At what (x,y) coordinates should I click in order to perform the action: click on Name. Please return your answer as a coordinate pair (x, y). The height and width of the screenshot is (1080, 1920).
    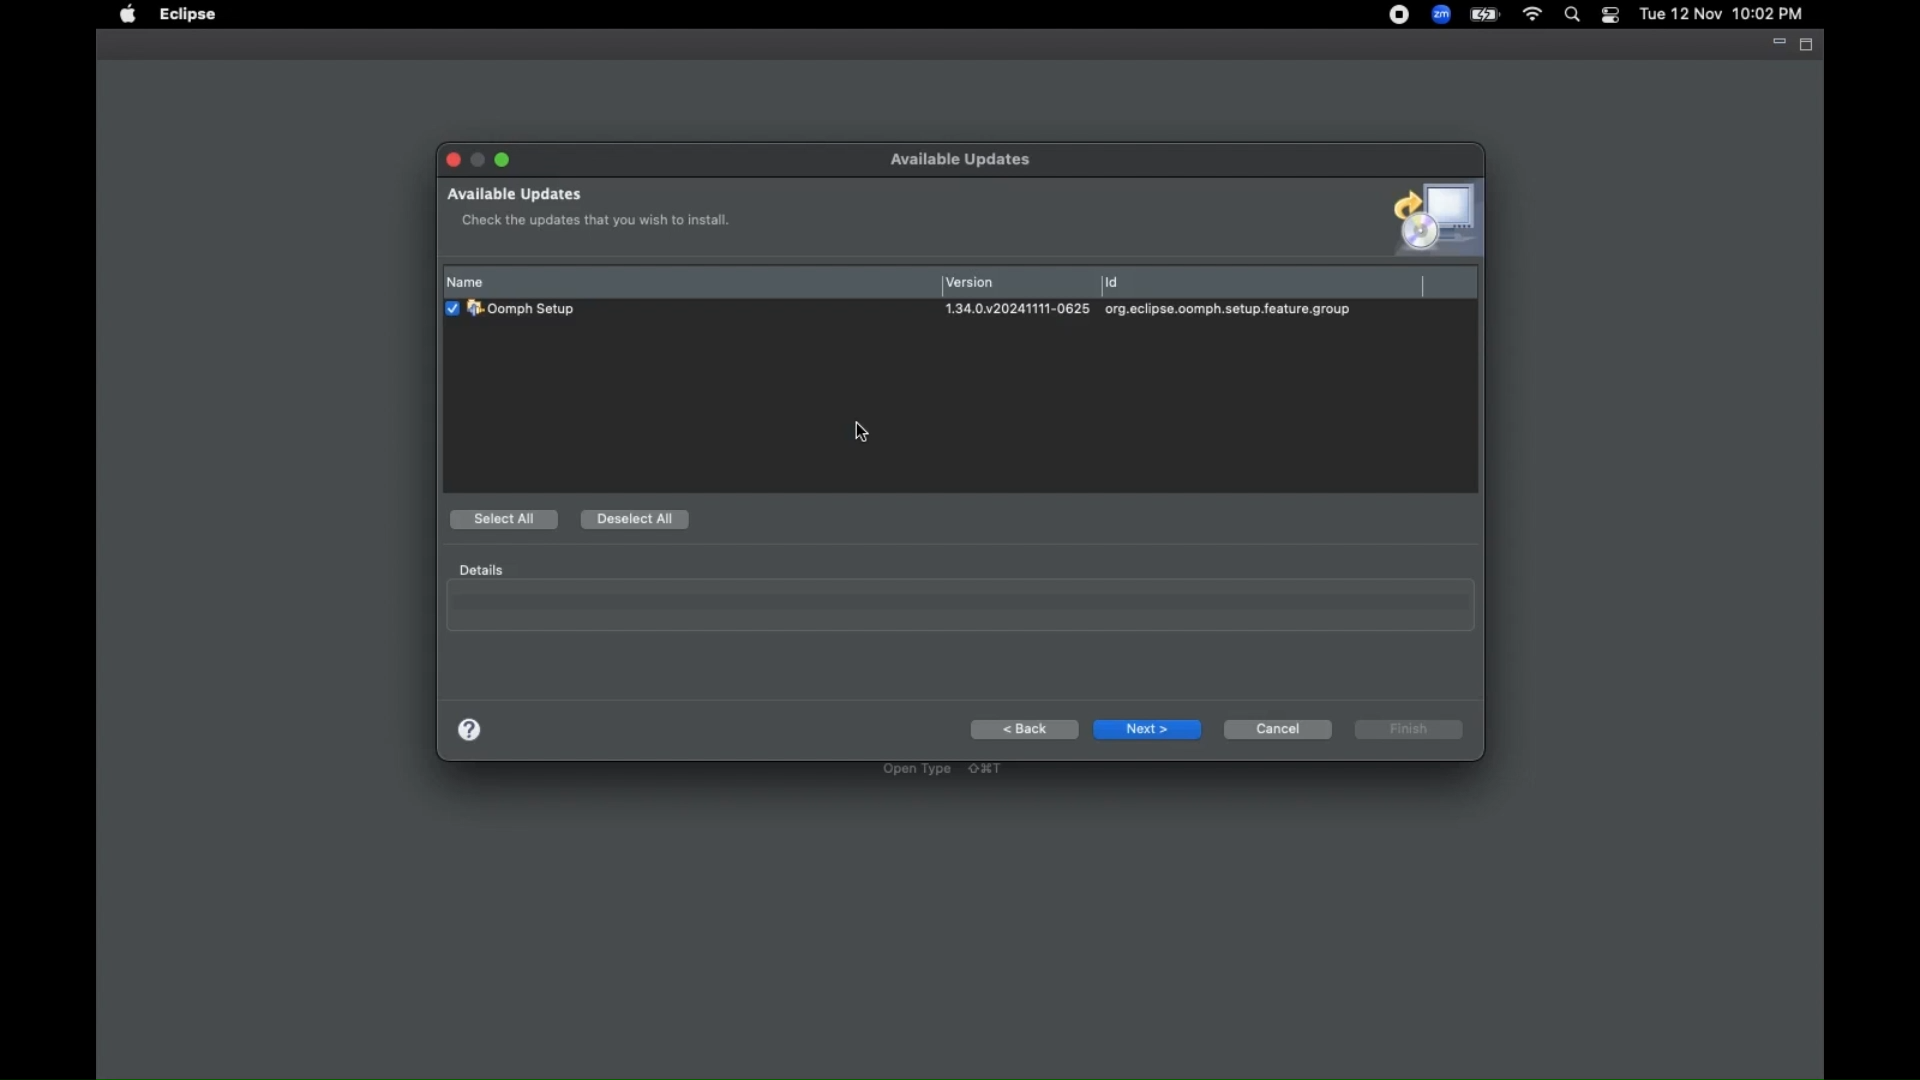
    Looking at the image, I should click on (689, 282).